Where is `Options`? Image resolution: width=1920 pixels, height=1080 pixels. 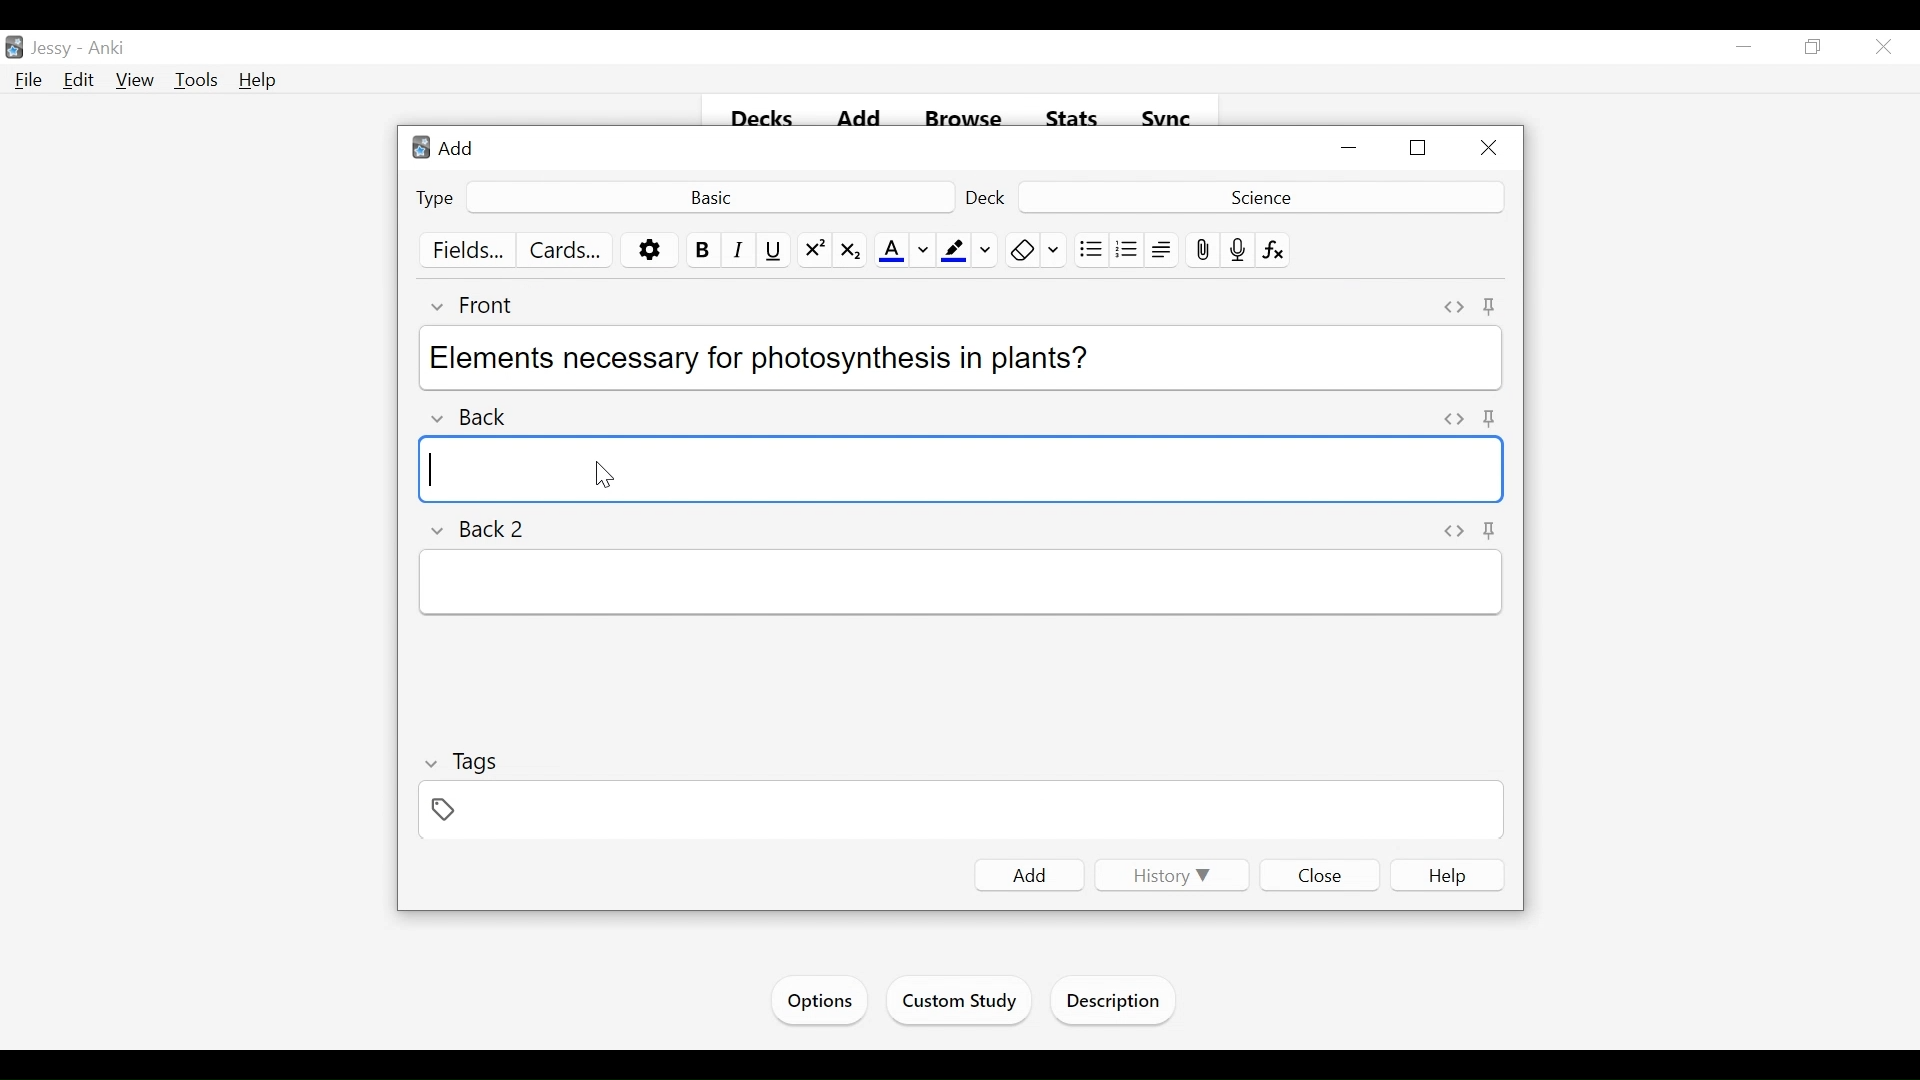
Options is located at coordinates (817, 1001).